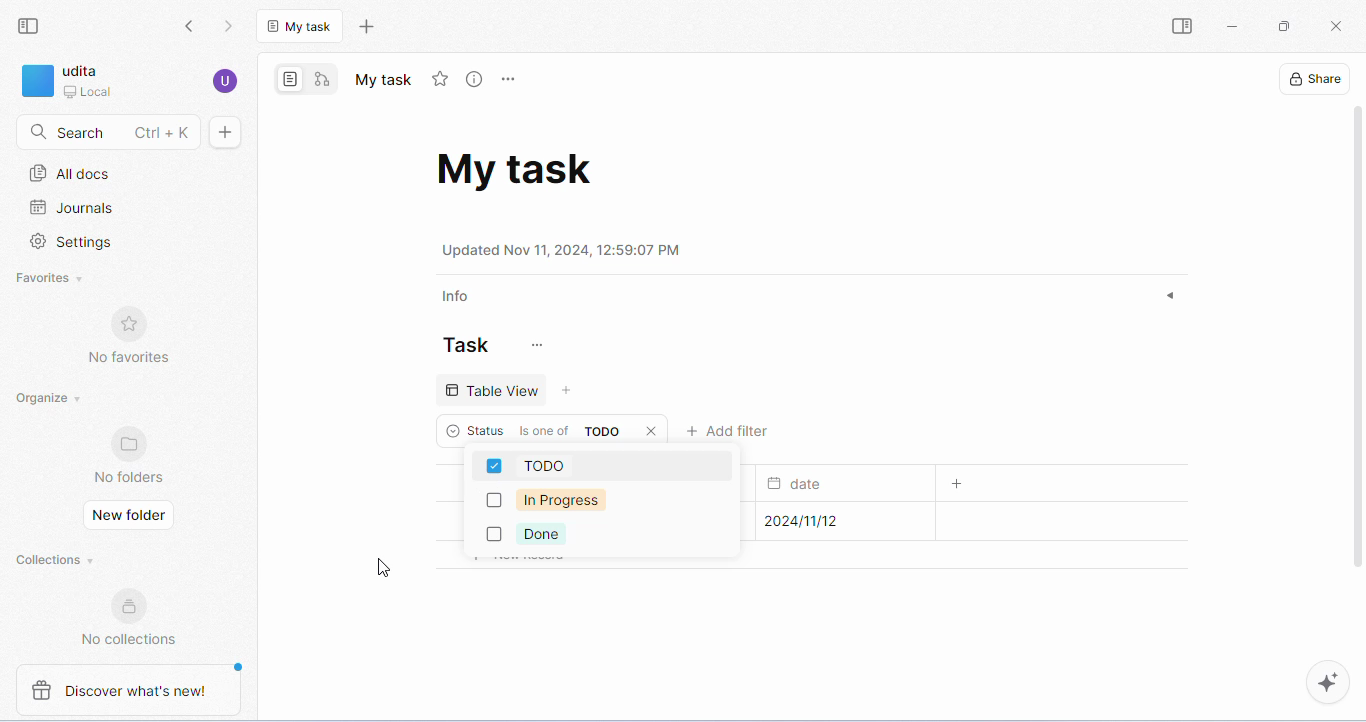 The height and width of the screenshot is (722, 1366). I want to click on favorites logo, so click(125, 444).